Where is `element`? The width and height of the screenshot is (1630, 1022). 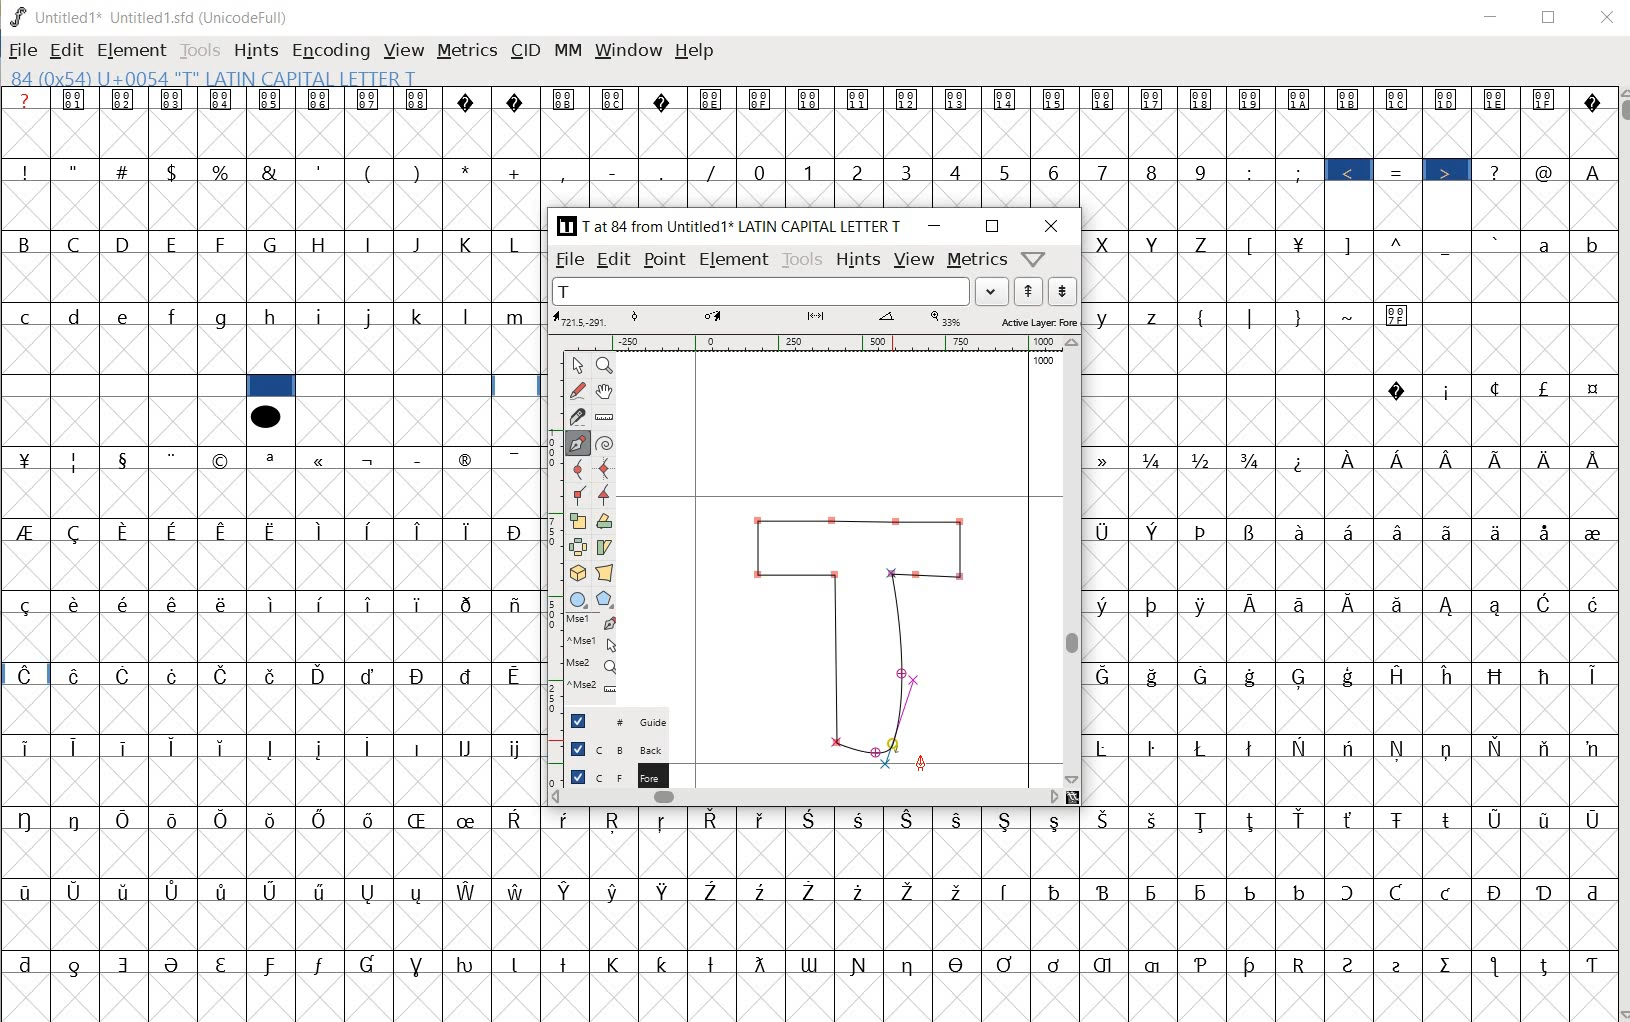
element is located at coordinates (131, 50).